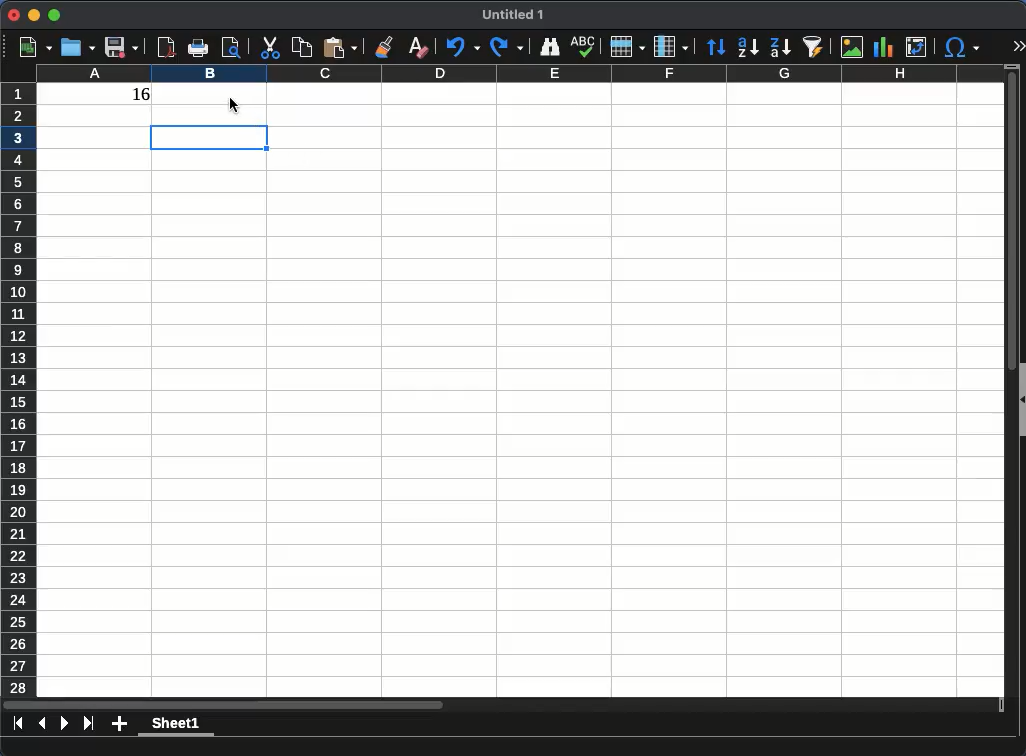 This screenshot has width=1026, height=756. Describe the element at coordinates (29, 47) in the screenshot. I see `new` at that location.